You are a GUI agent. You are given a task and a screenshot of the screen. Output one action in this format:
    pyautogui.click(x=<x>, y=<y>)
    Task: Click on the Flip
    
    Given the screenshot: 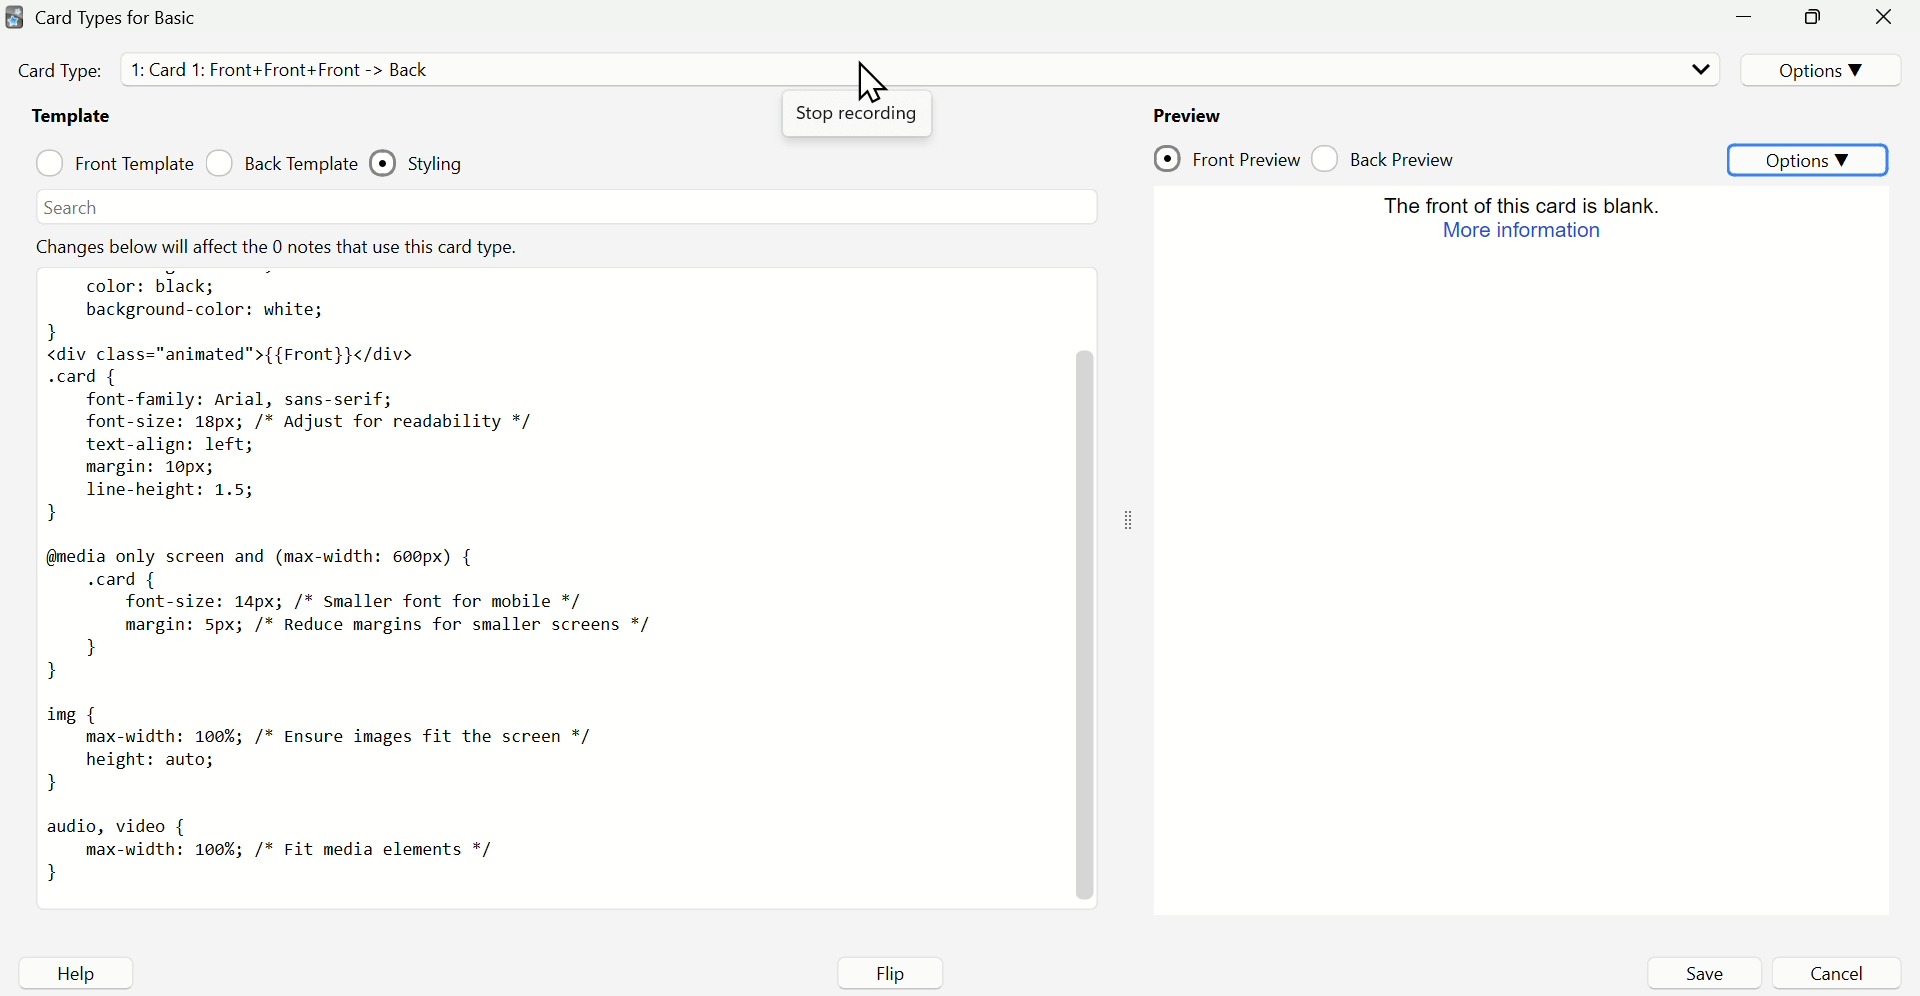 What is the action you would take?
    pyautogui.click(x=895, y=971)
    